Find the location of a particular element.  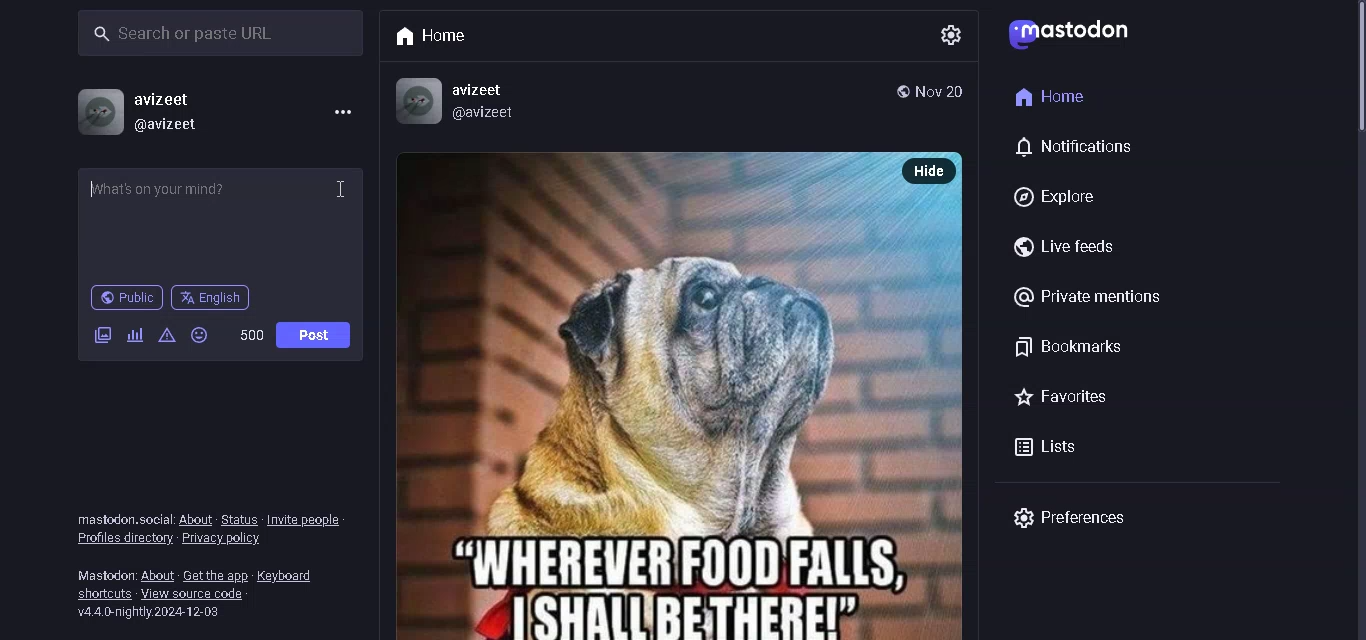

Scrollbar is located at coordinates (1357, 72).